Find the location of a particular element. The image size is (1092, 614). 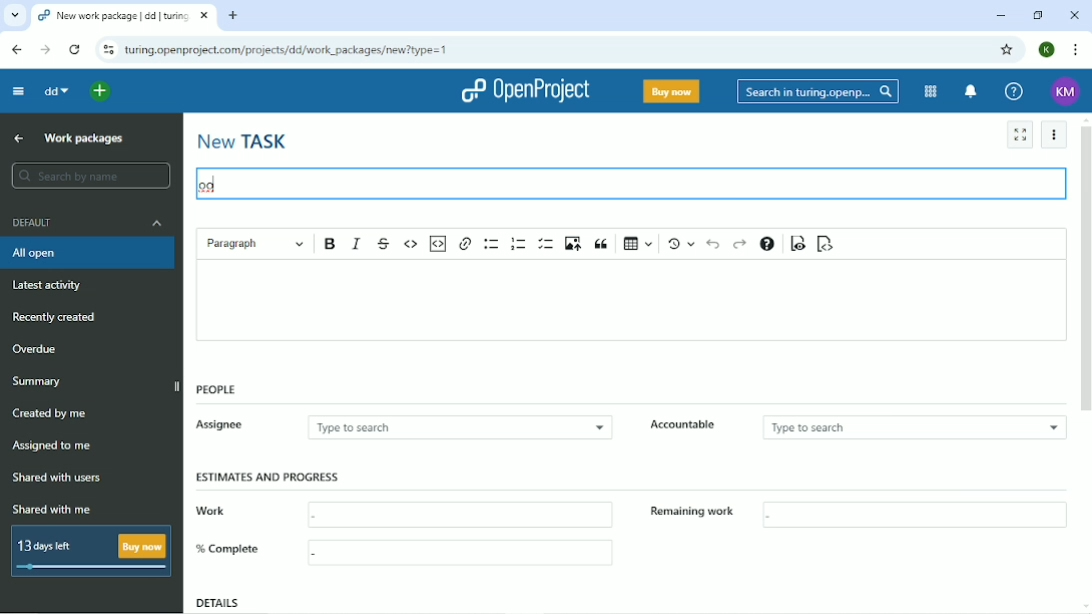

New task is located at coordinates (243, 143).